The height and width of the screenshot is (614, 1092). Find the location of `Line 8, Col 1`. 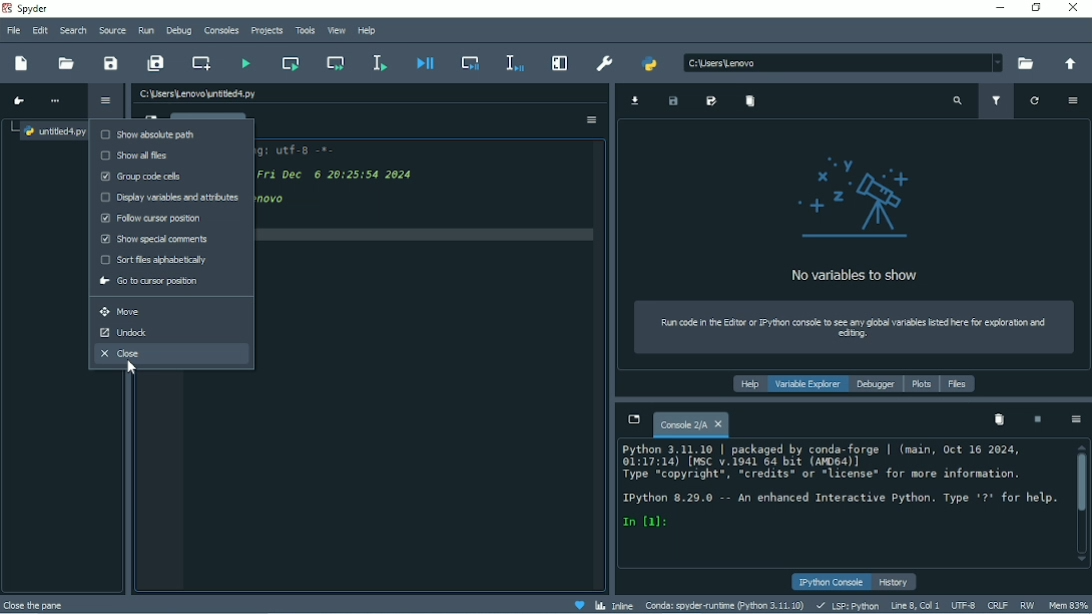

Line 8, Col 1 is located at coordinates (914, 605).